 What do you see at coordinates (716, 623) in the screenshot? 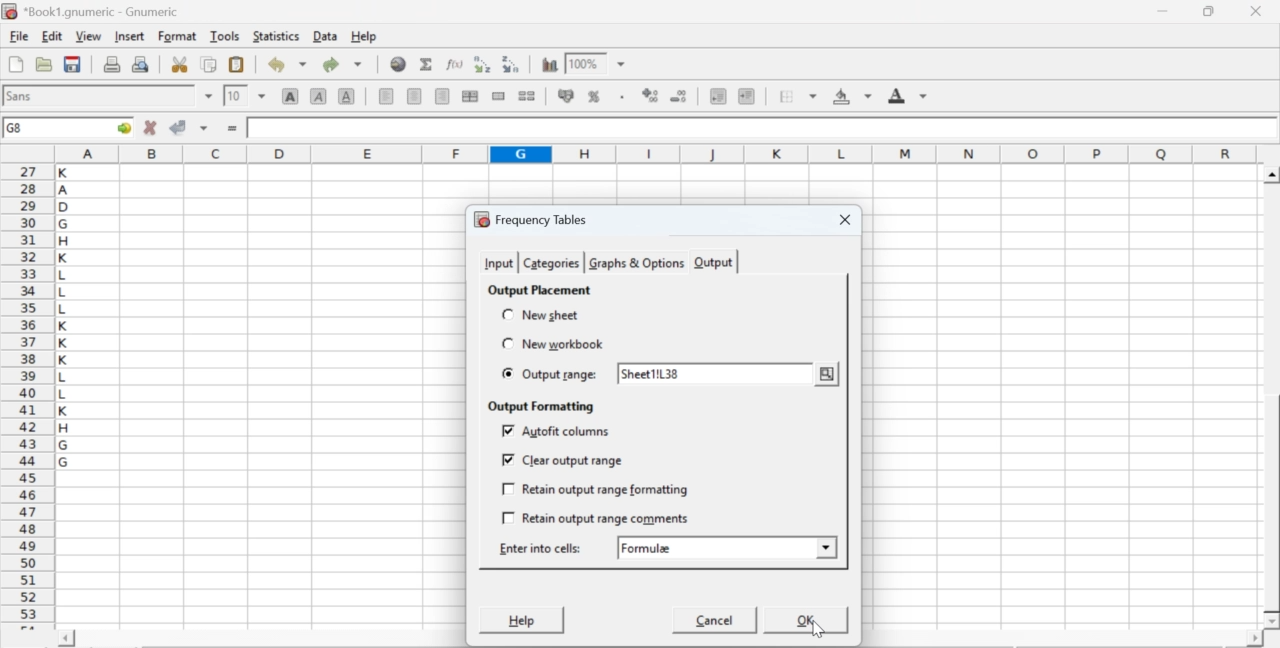
I see `Cancel` at bounding box center [716, 623].